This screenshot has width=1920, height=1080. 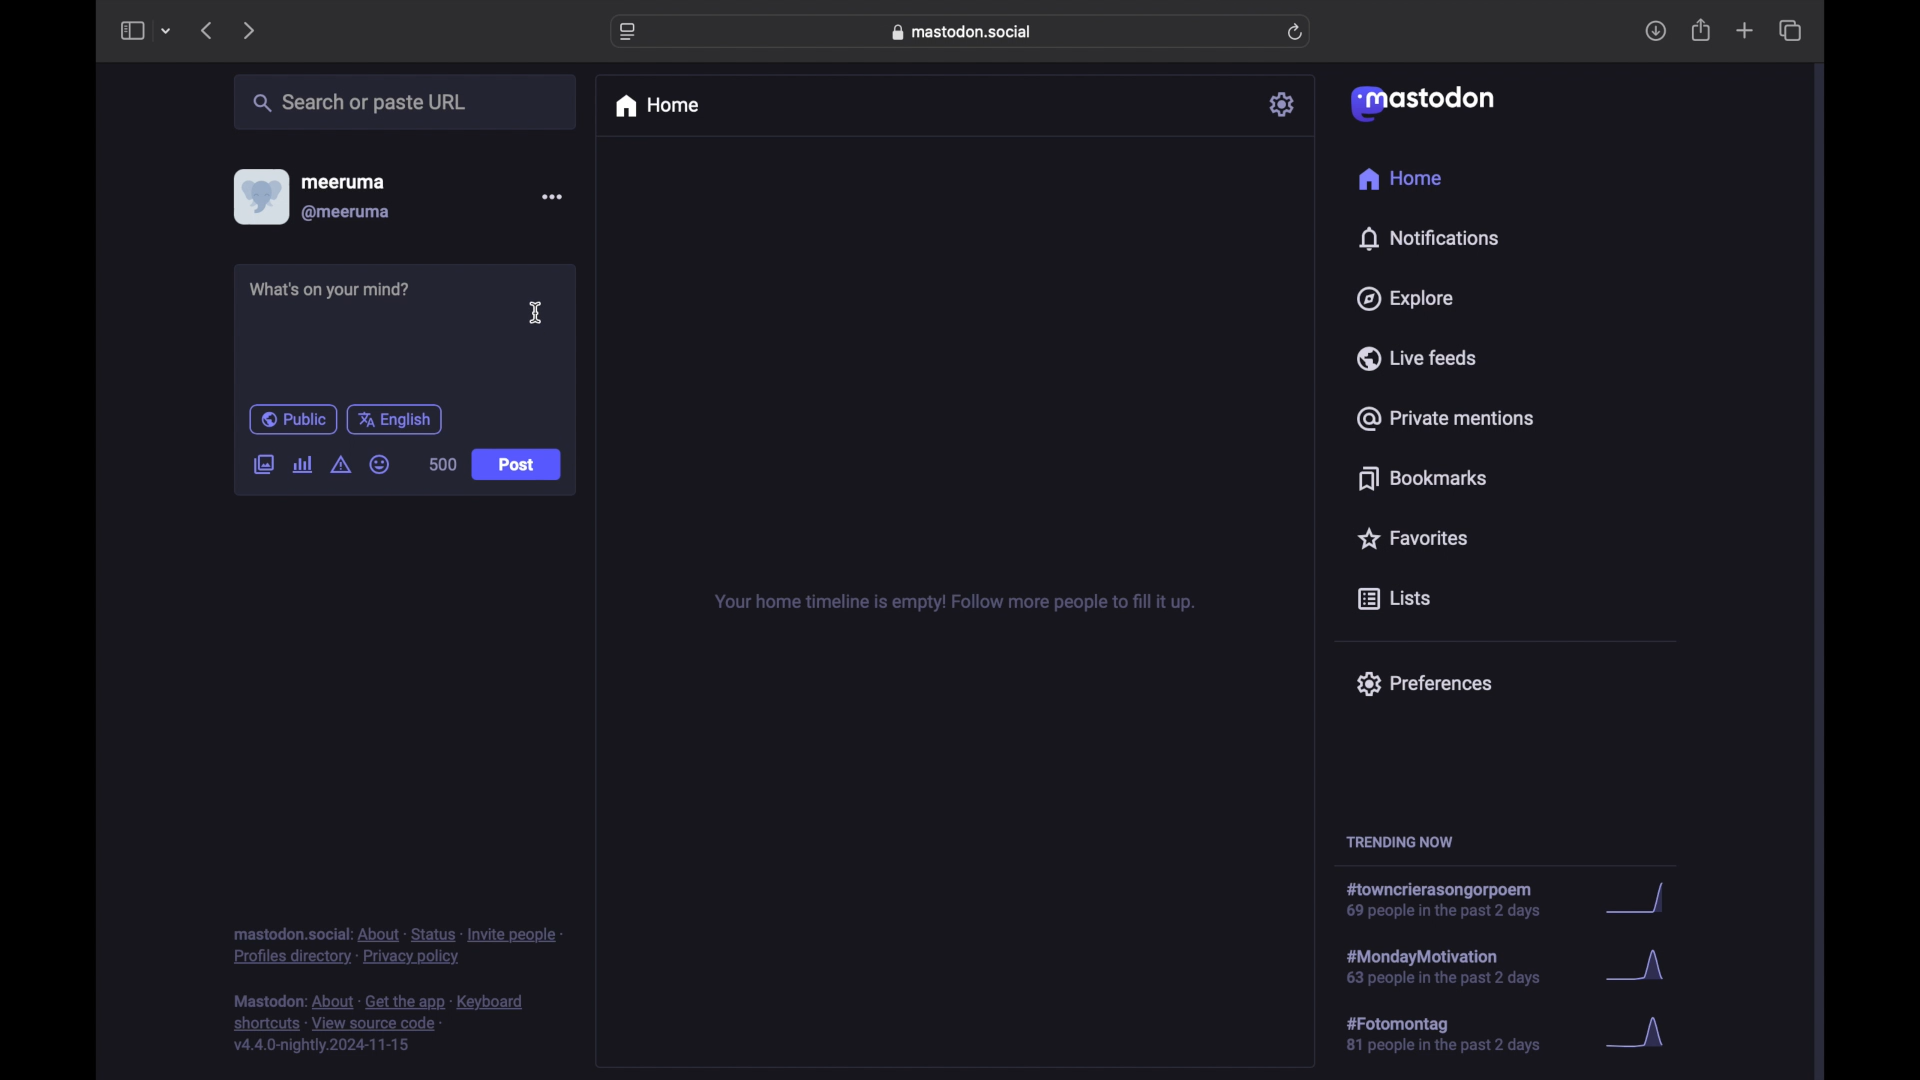 I want to click on tab group picker, so click(x=166, y=32).